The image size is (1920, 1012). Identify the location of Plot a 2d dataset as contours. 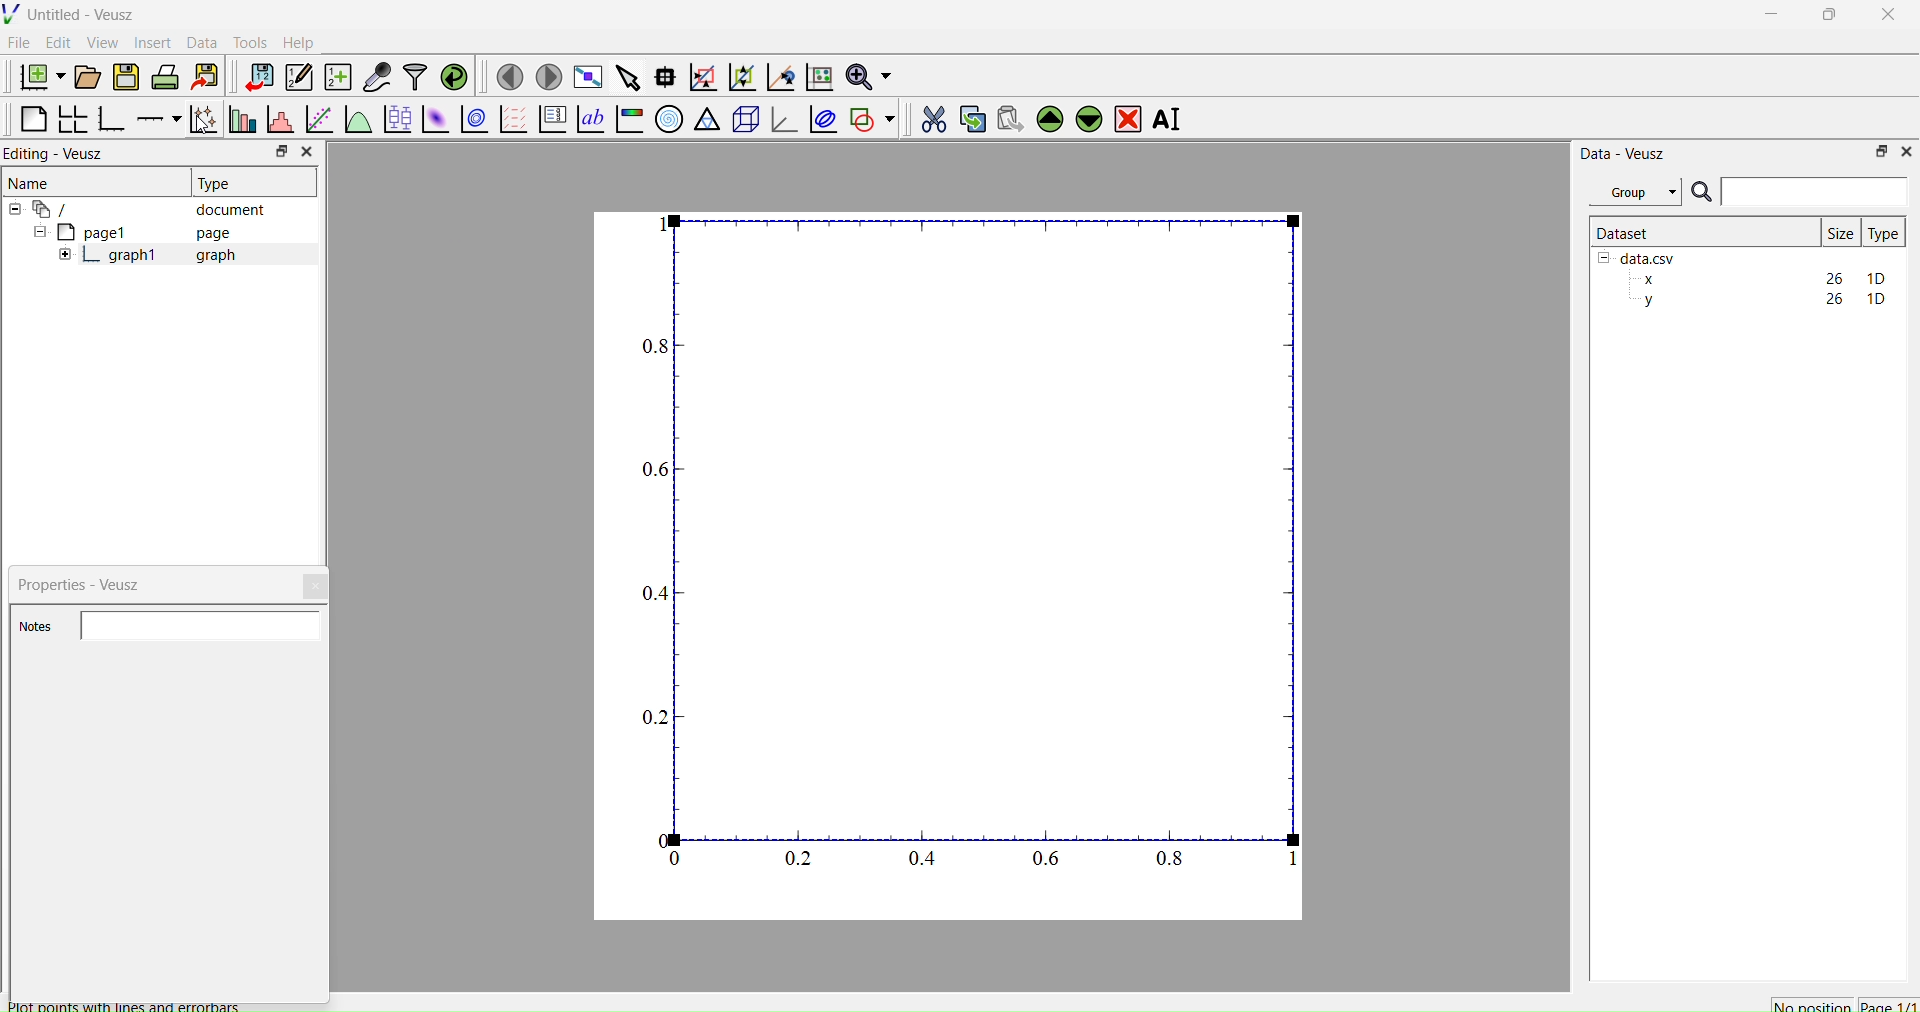
(473, 121).